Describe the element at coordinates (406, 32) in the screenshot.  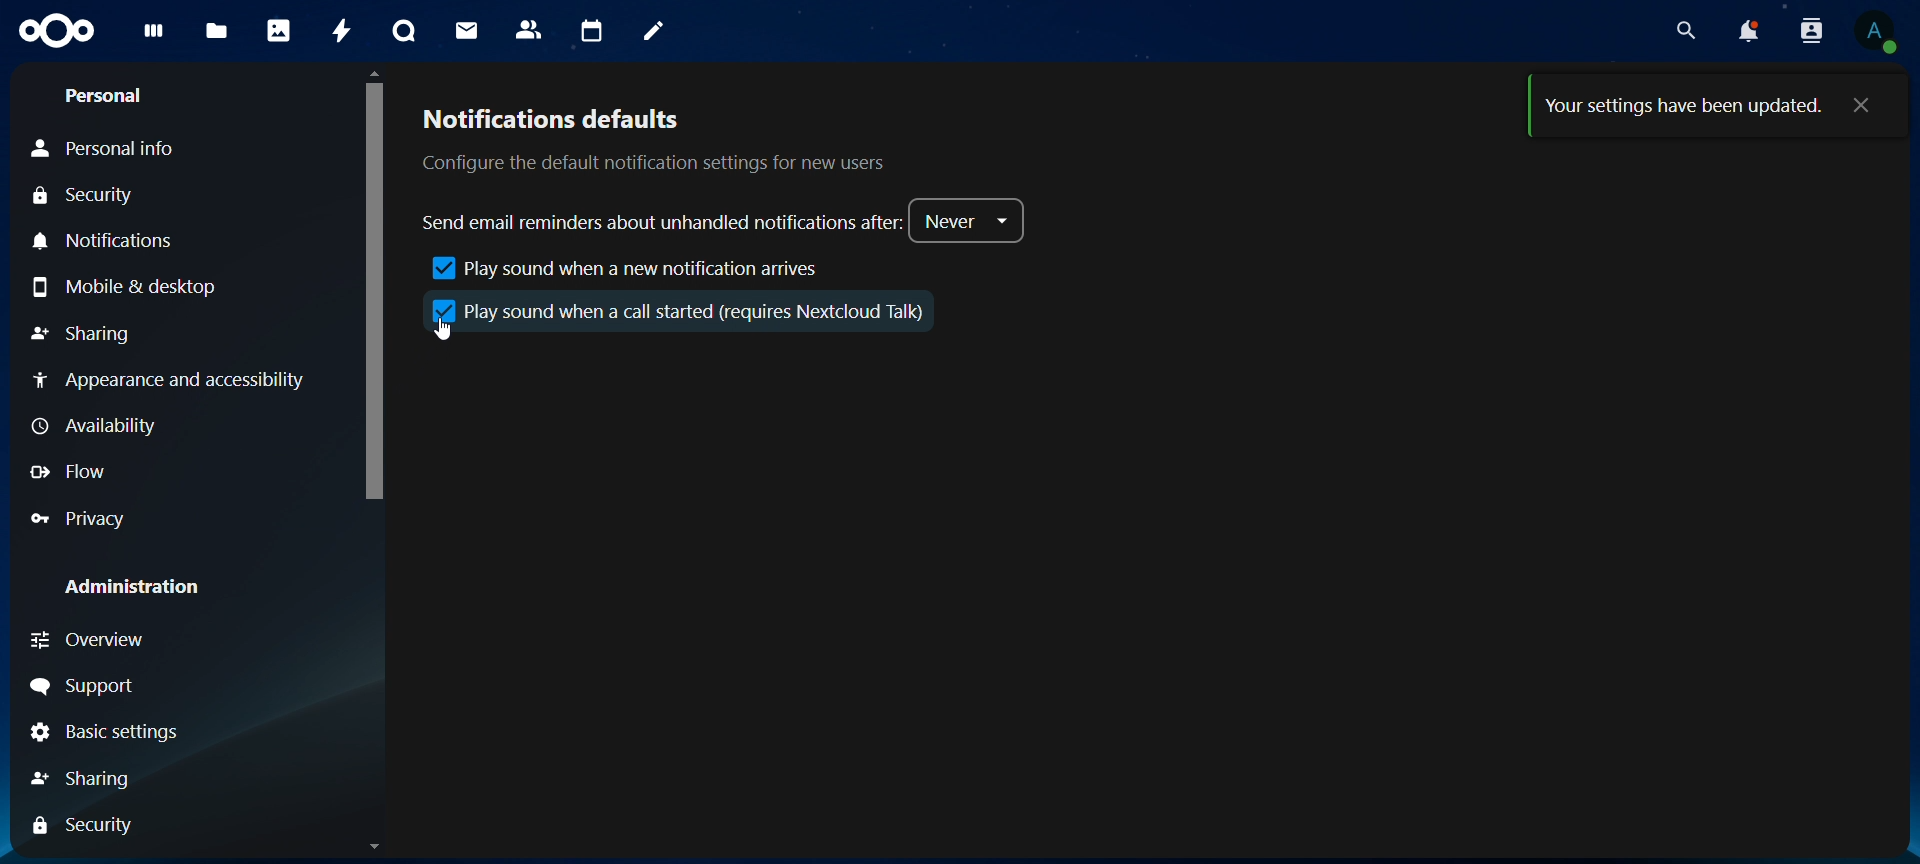
I see `talk` at that location.